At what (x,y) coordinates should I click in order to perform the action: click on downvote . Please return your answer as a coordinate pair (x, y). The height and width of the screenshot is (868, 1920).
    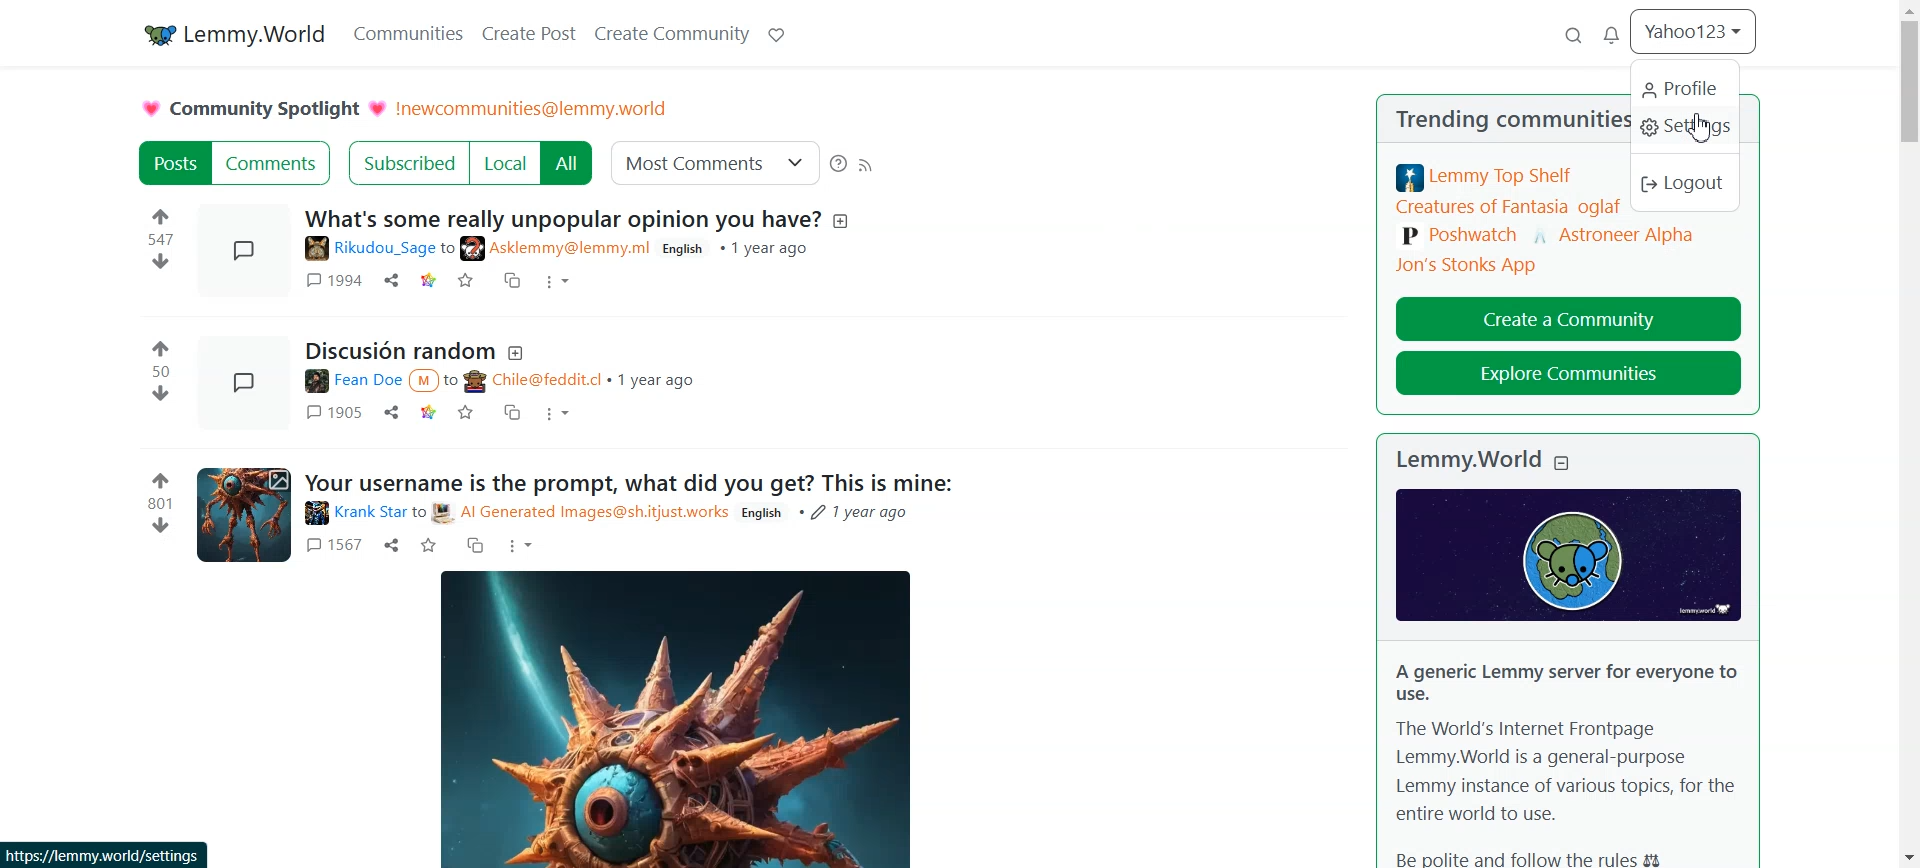
    Looking at the image, I should click on (161, 261).